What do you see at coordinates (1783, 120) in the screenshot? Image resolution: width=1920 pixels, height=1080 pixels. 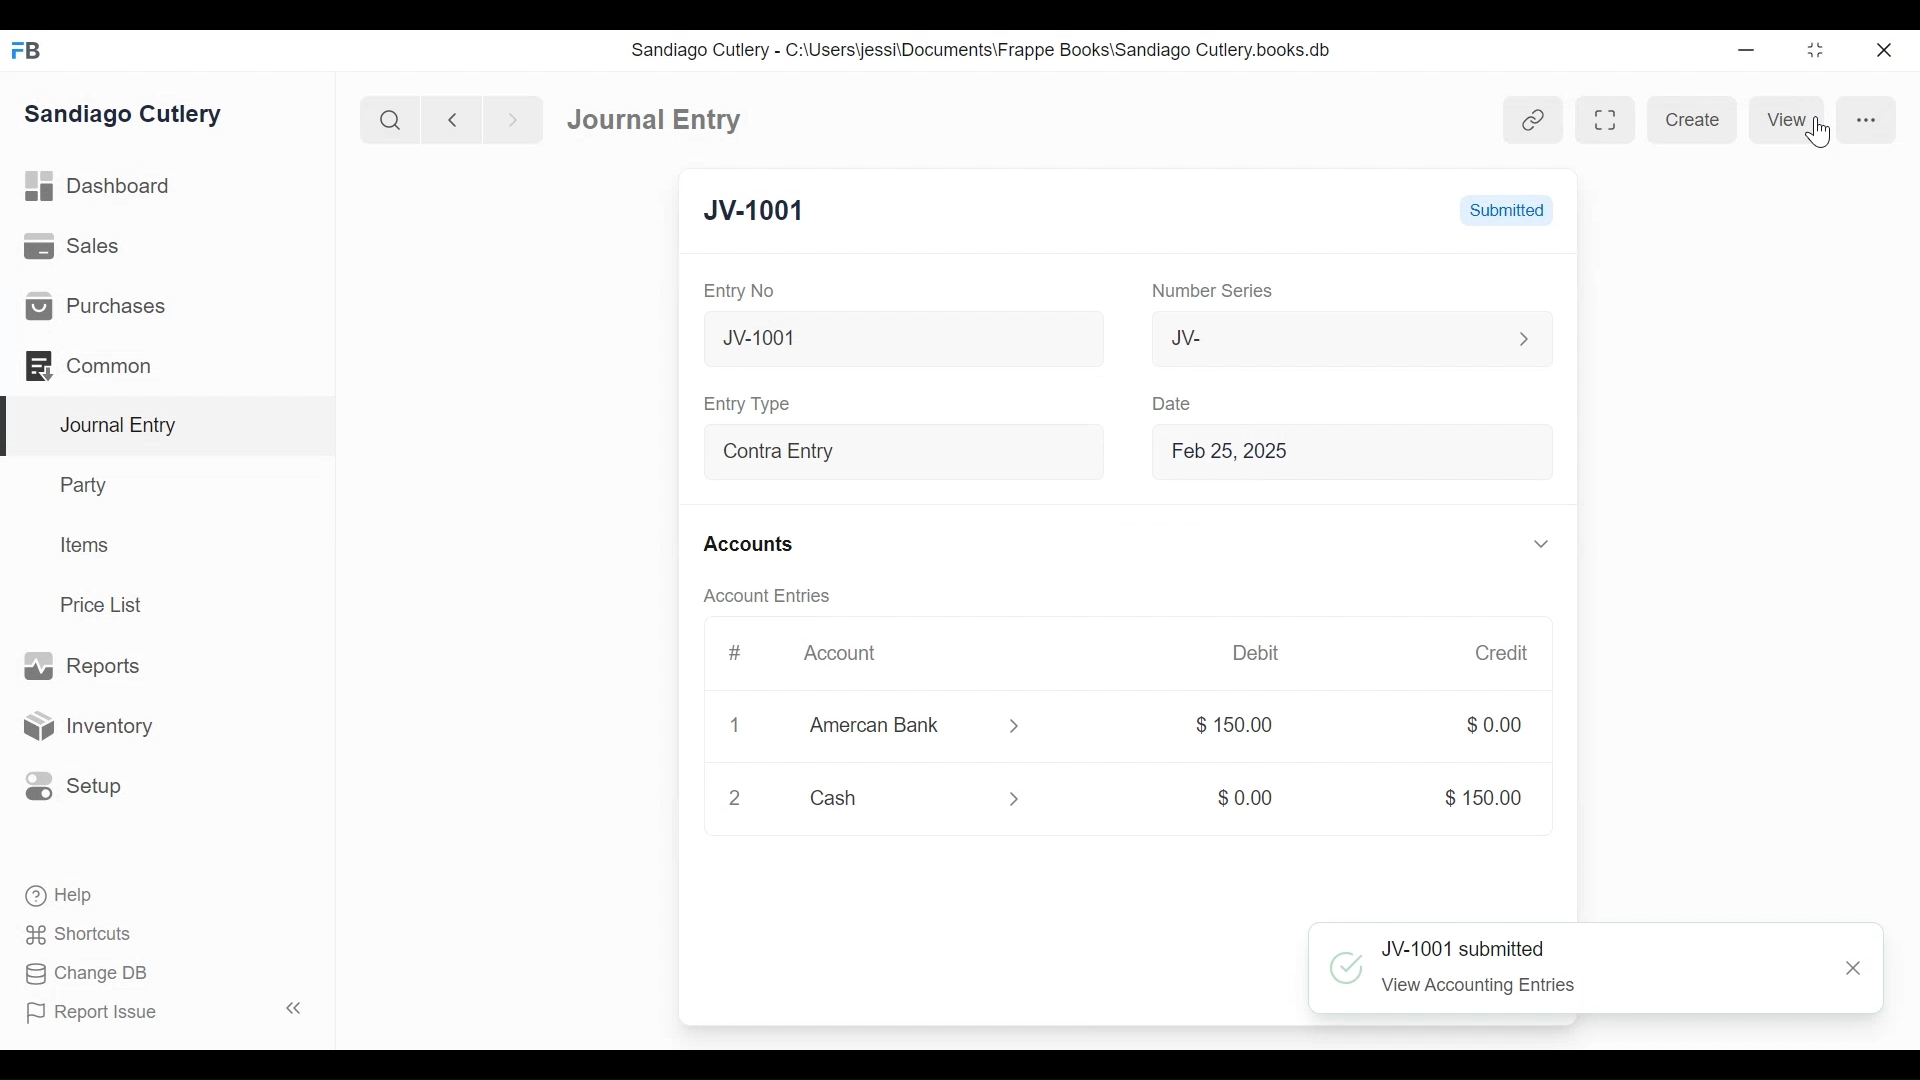 I see `View` at bounding box center [1783, 120].